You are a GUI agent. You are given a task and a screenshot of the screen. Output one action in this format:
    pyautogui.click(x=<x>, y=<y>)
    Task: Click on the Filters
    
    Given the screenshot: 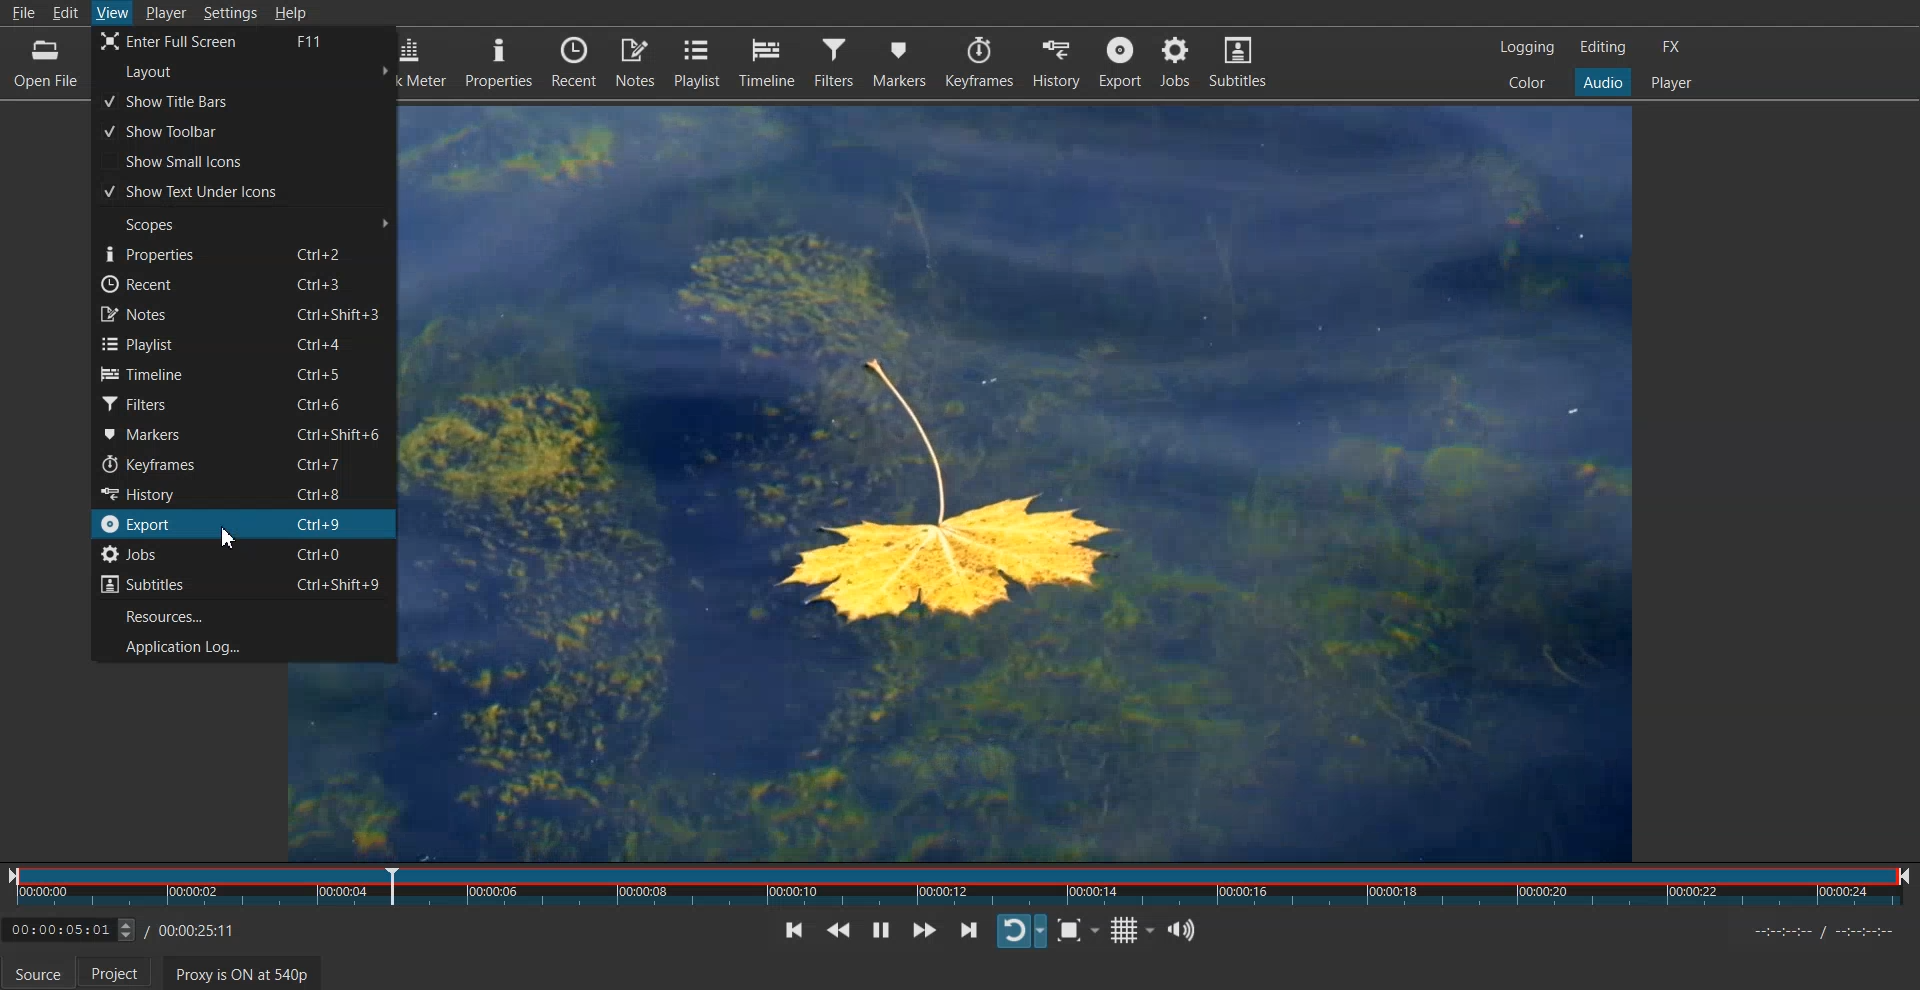 What is the action you would take?
    pyautogui.click(x=834, y=62)
    